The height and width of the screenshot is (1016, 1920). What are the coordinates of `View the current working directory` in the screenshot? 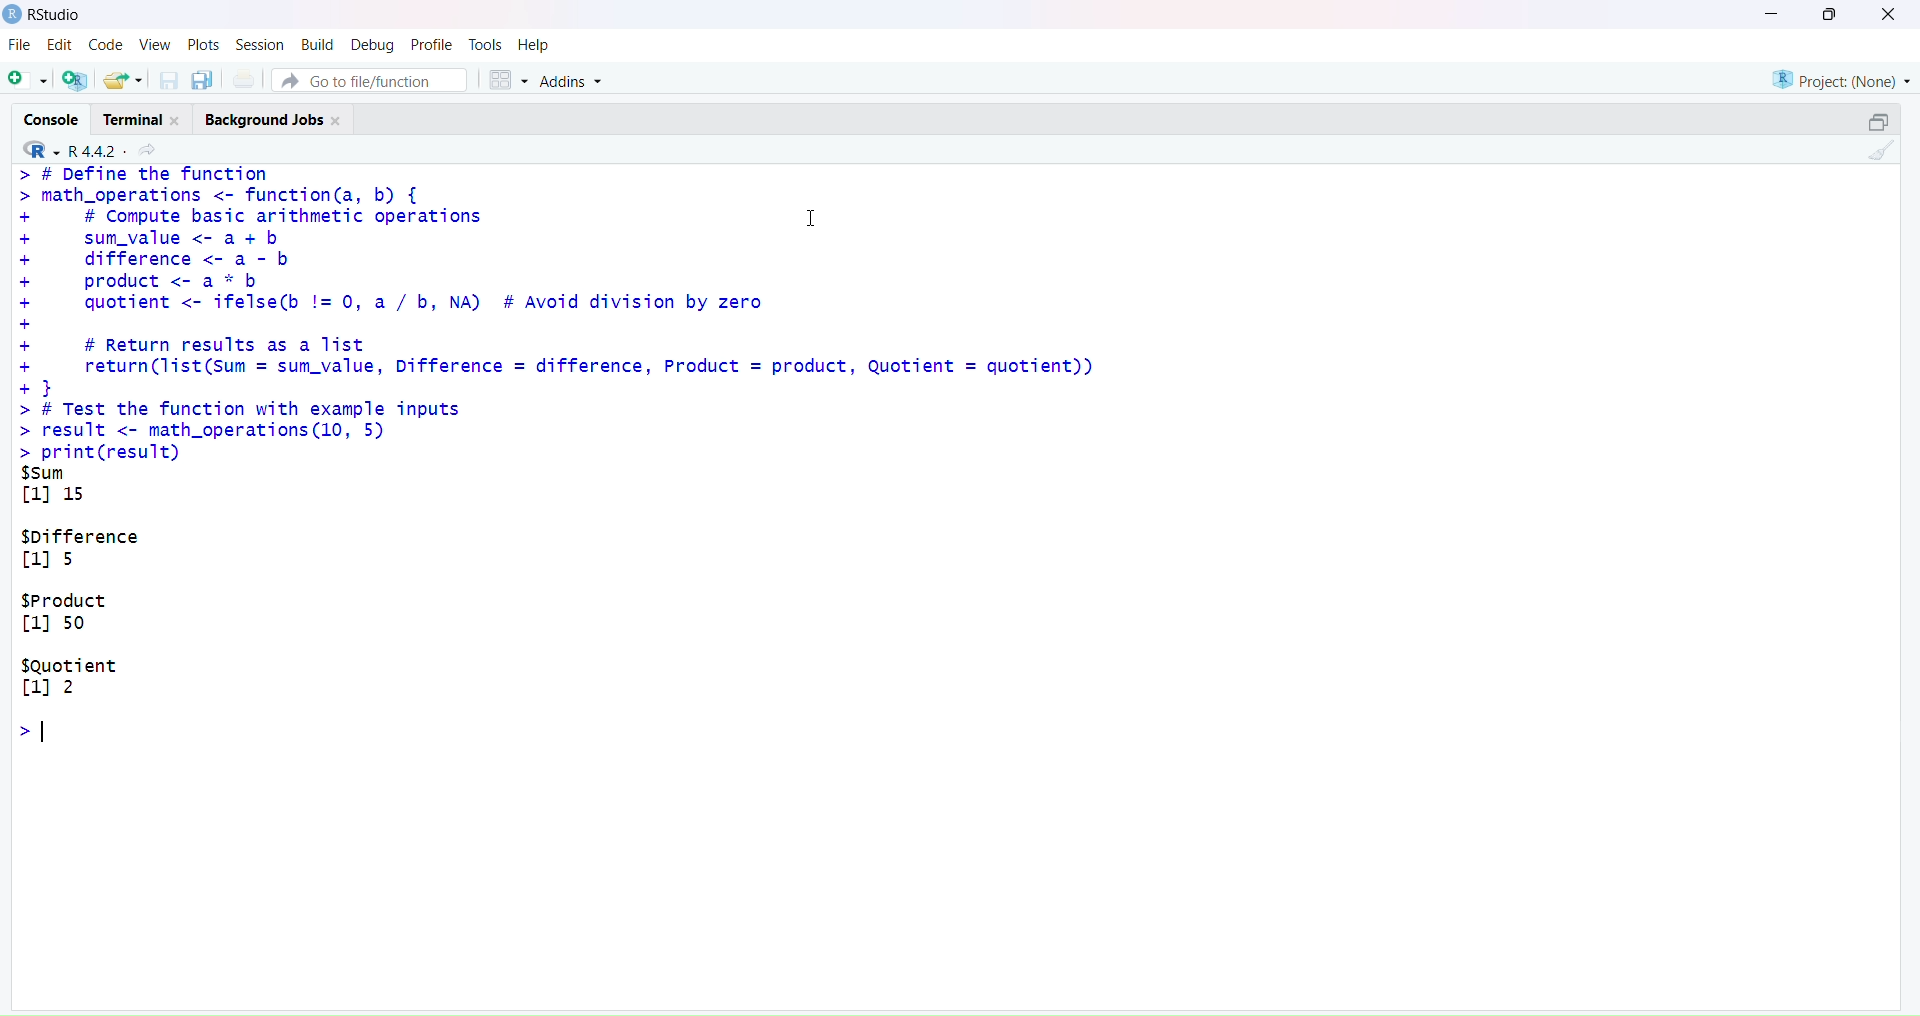 It's located at (151, 151).